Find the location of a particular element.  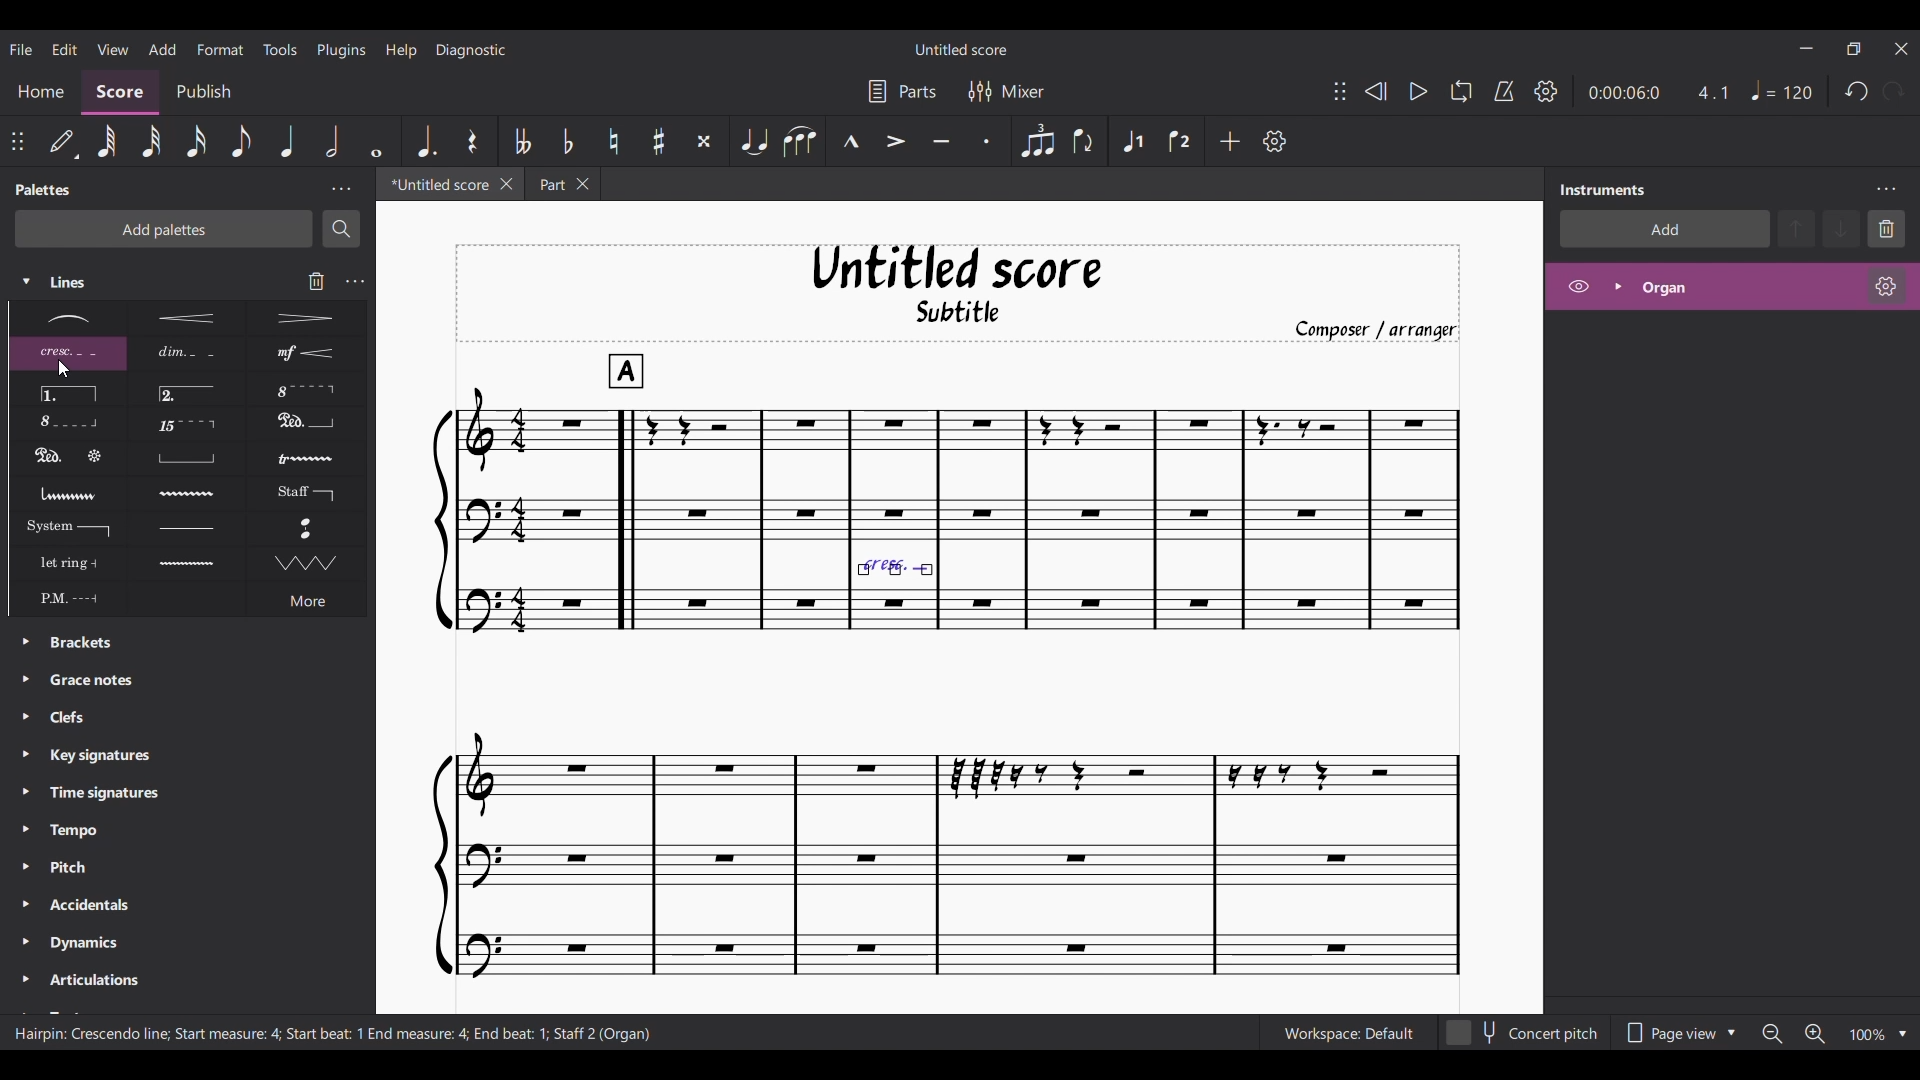

Toggle sharp is located at coordinates (658, 141).